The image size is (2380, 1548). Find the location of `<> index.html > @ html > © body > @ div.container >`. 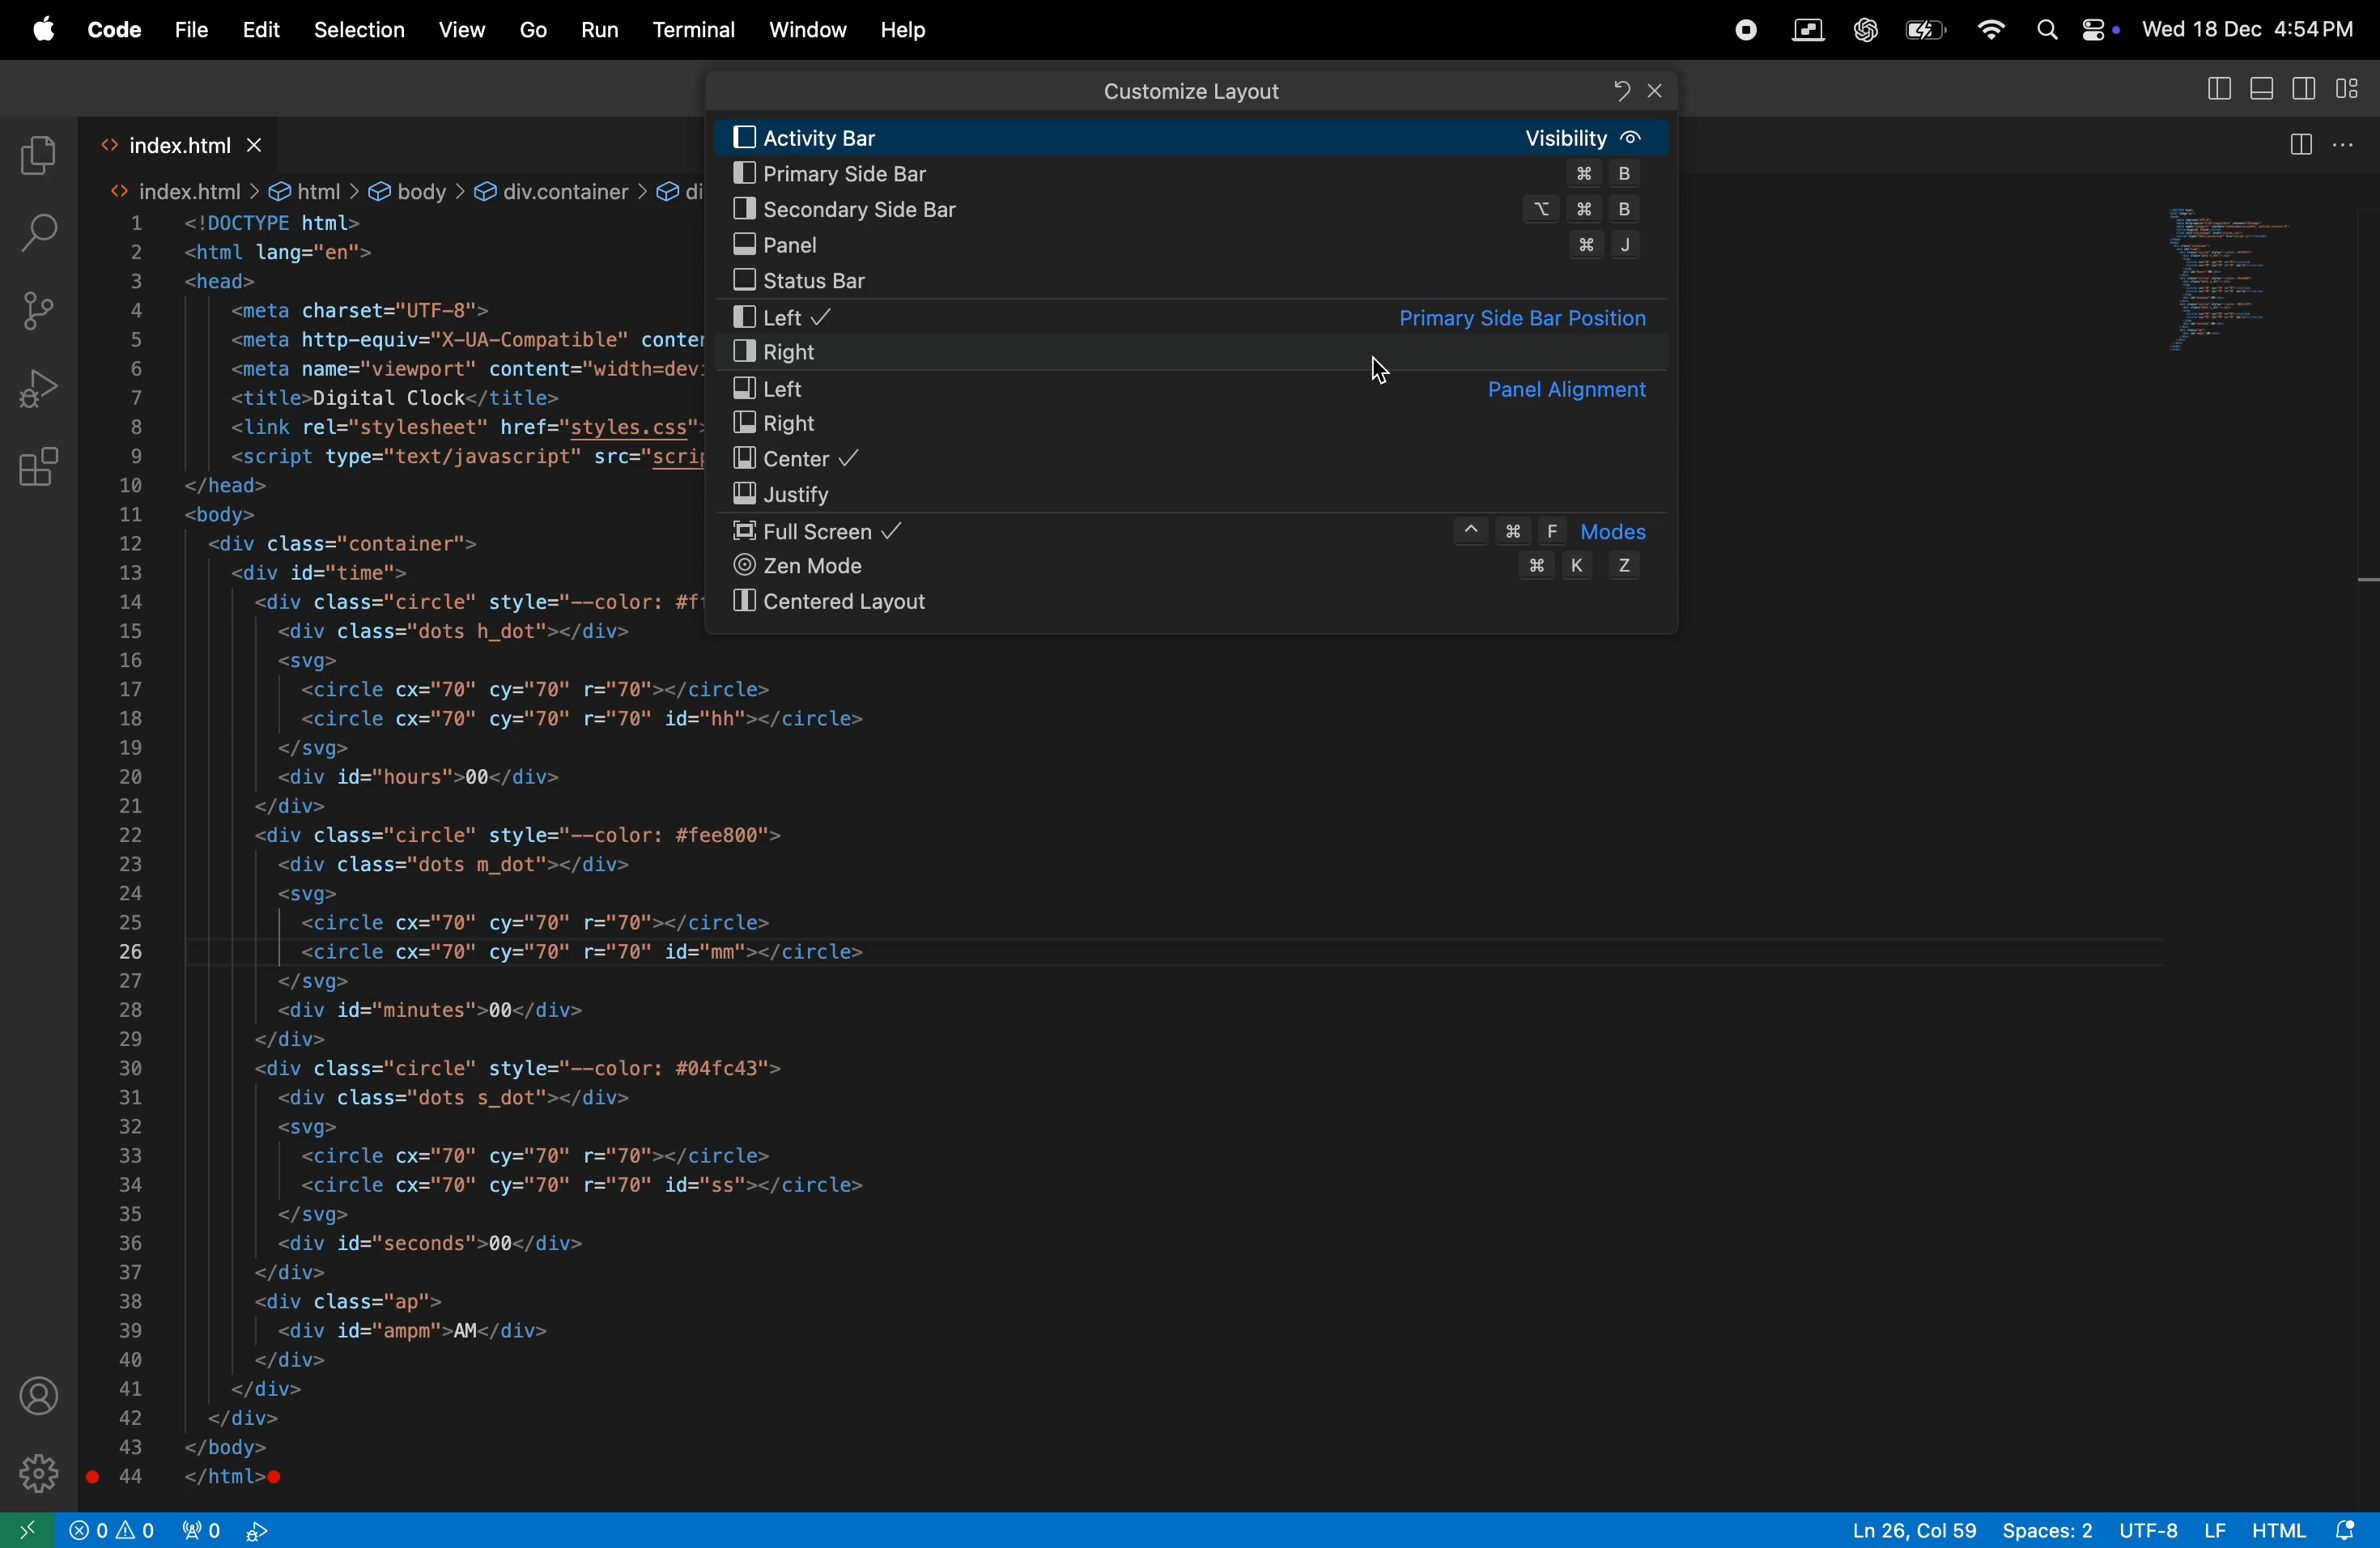

<> index.html > @ html > © body > @ div.container > is located at coordinates (381, 191).